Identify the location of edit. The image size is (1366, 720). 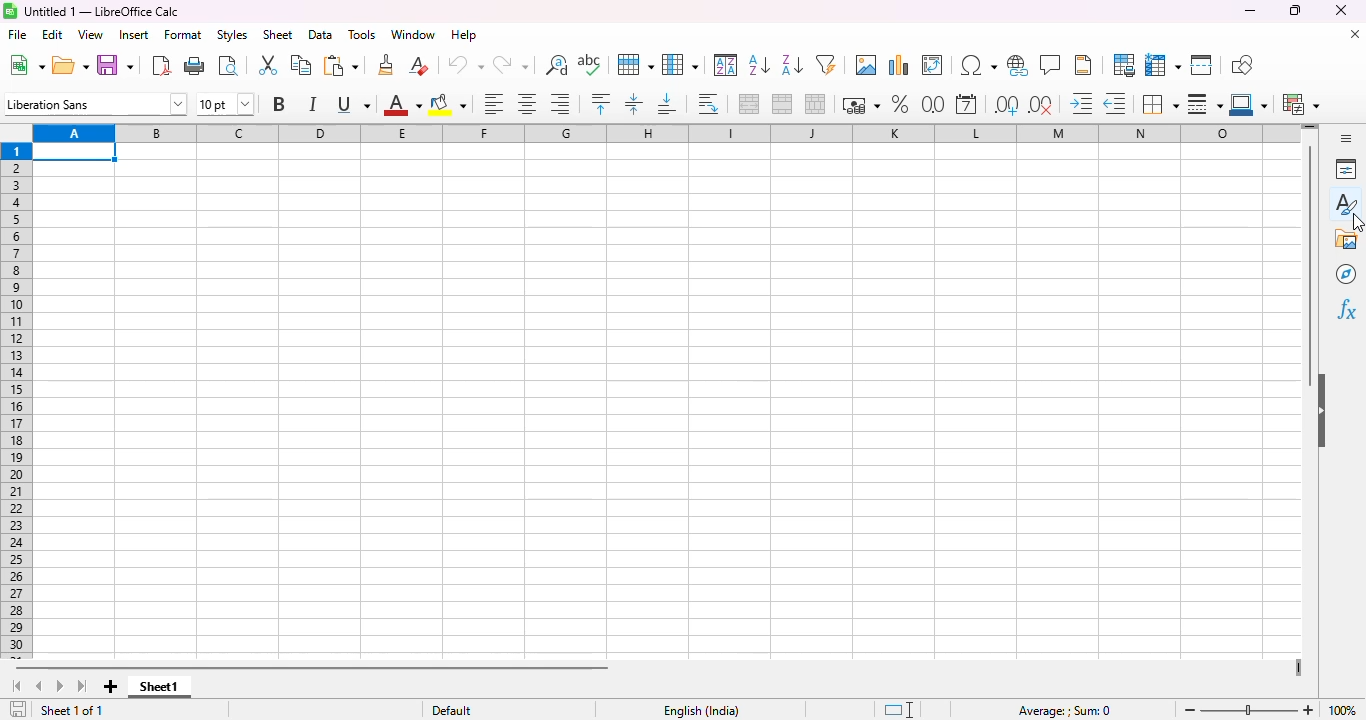
(52, 35).